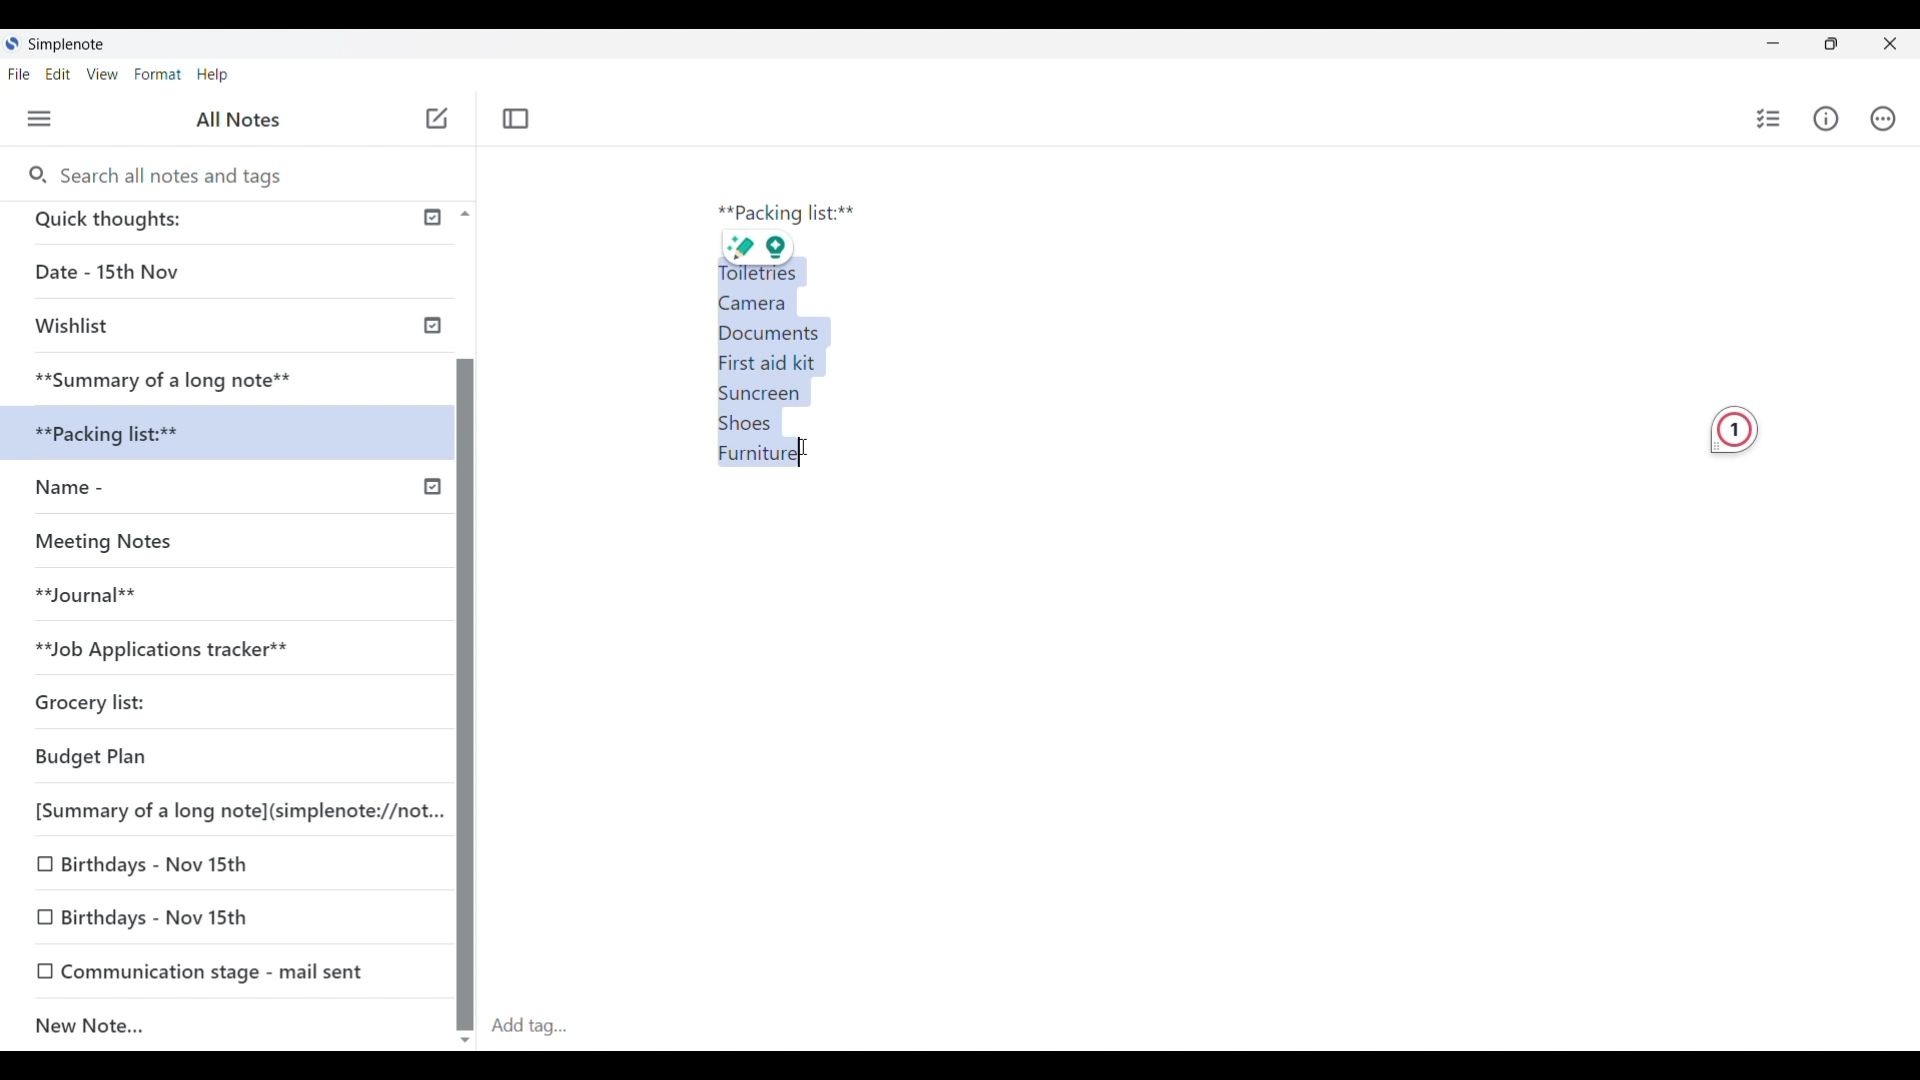 The height and width of the screenshot is (1080, 1920). What do you see at coordinates (40, 119) in the screenshot?
I see `Menu` at bounding box center [40, 119].